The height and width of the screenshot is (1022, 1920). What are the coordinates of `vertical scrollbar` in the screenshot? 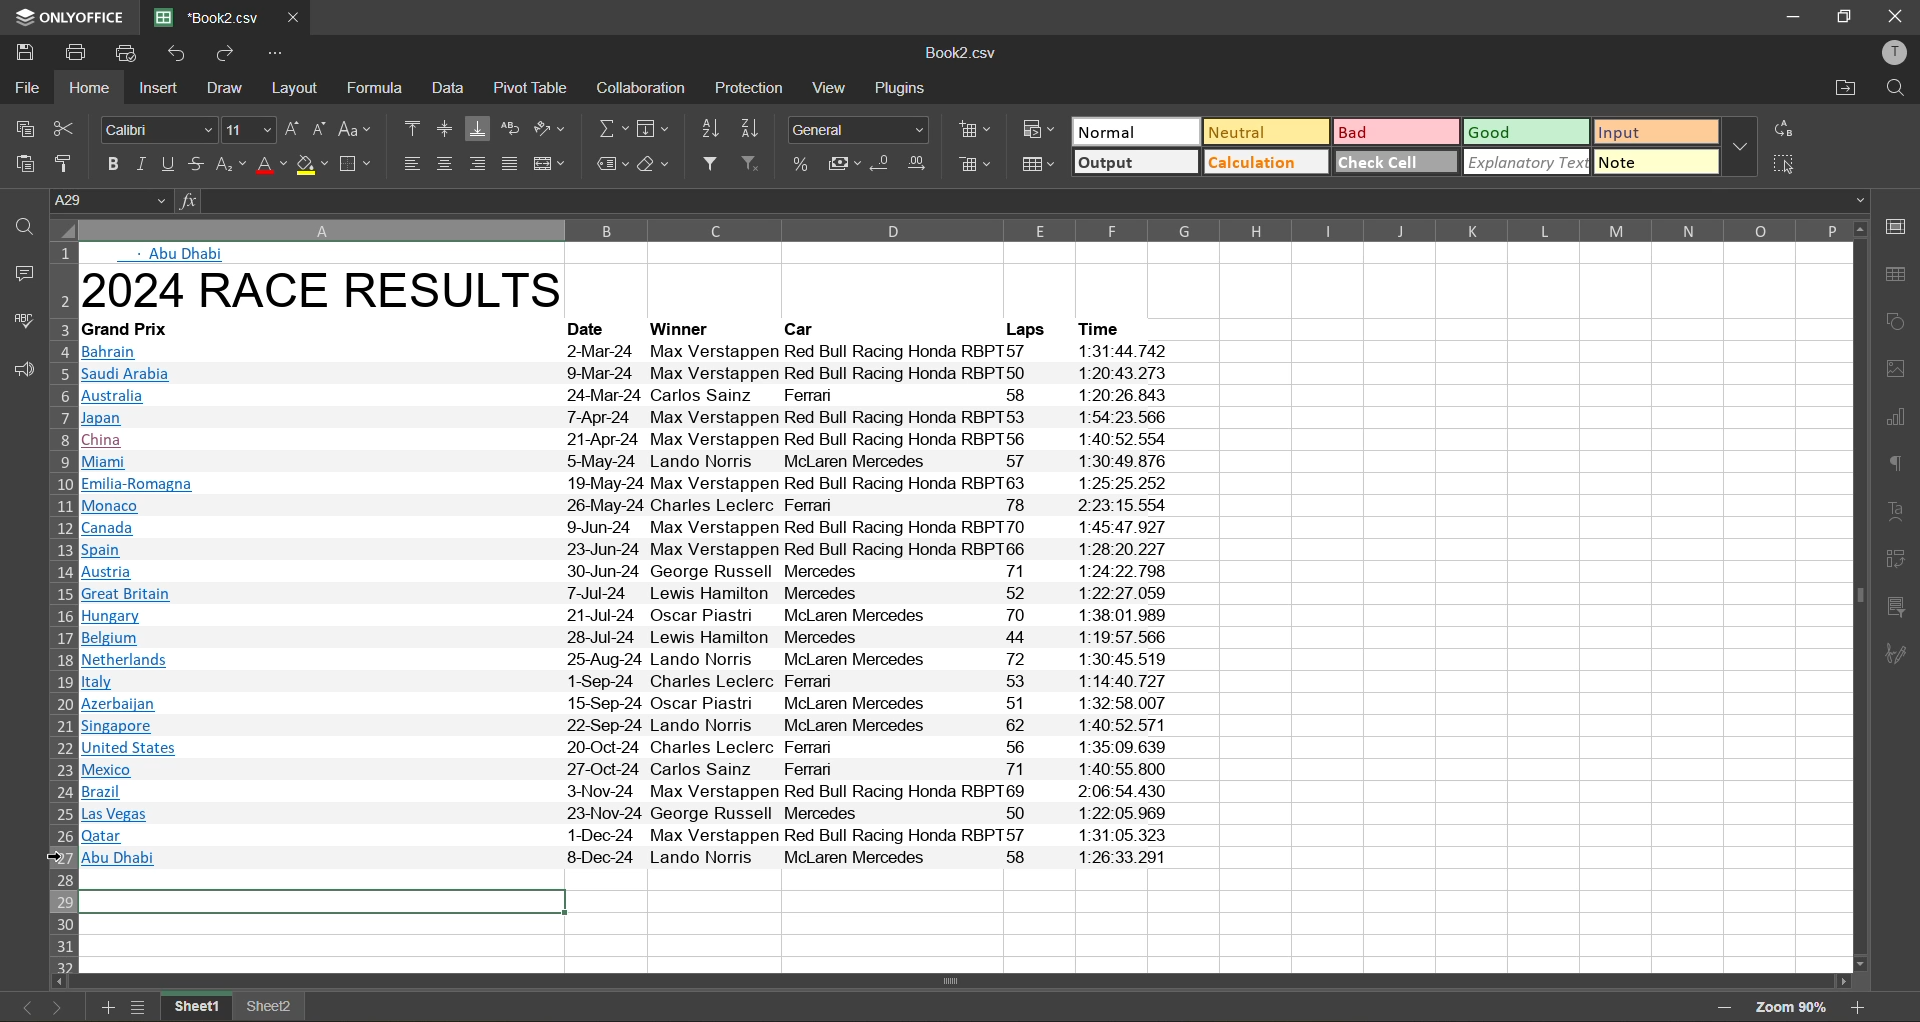 It's located at (1855, 591).